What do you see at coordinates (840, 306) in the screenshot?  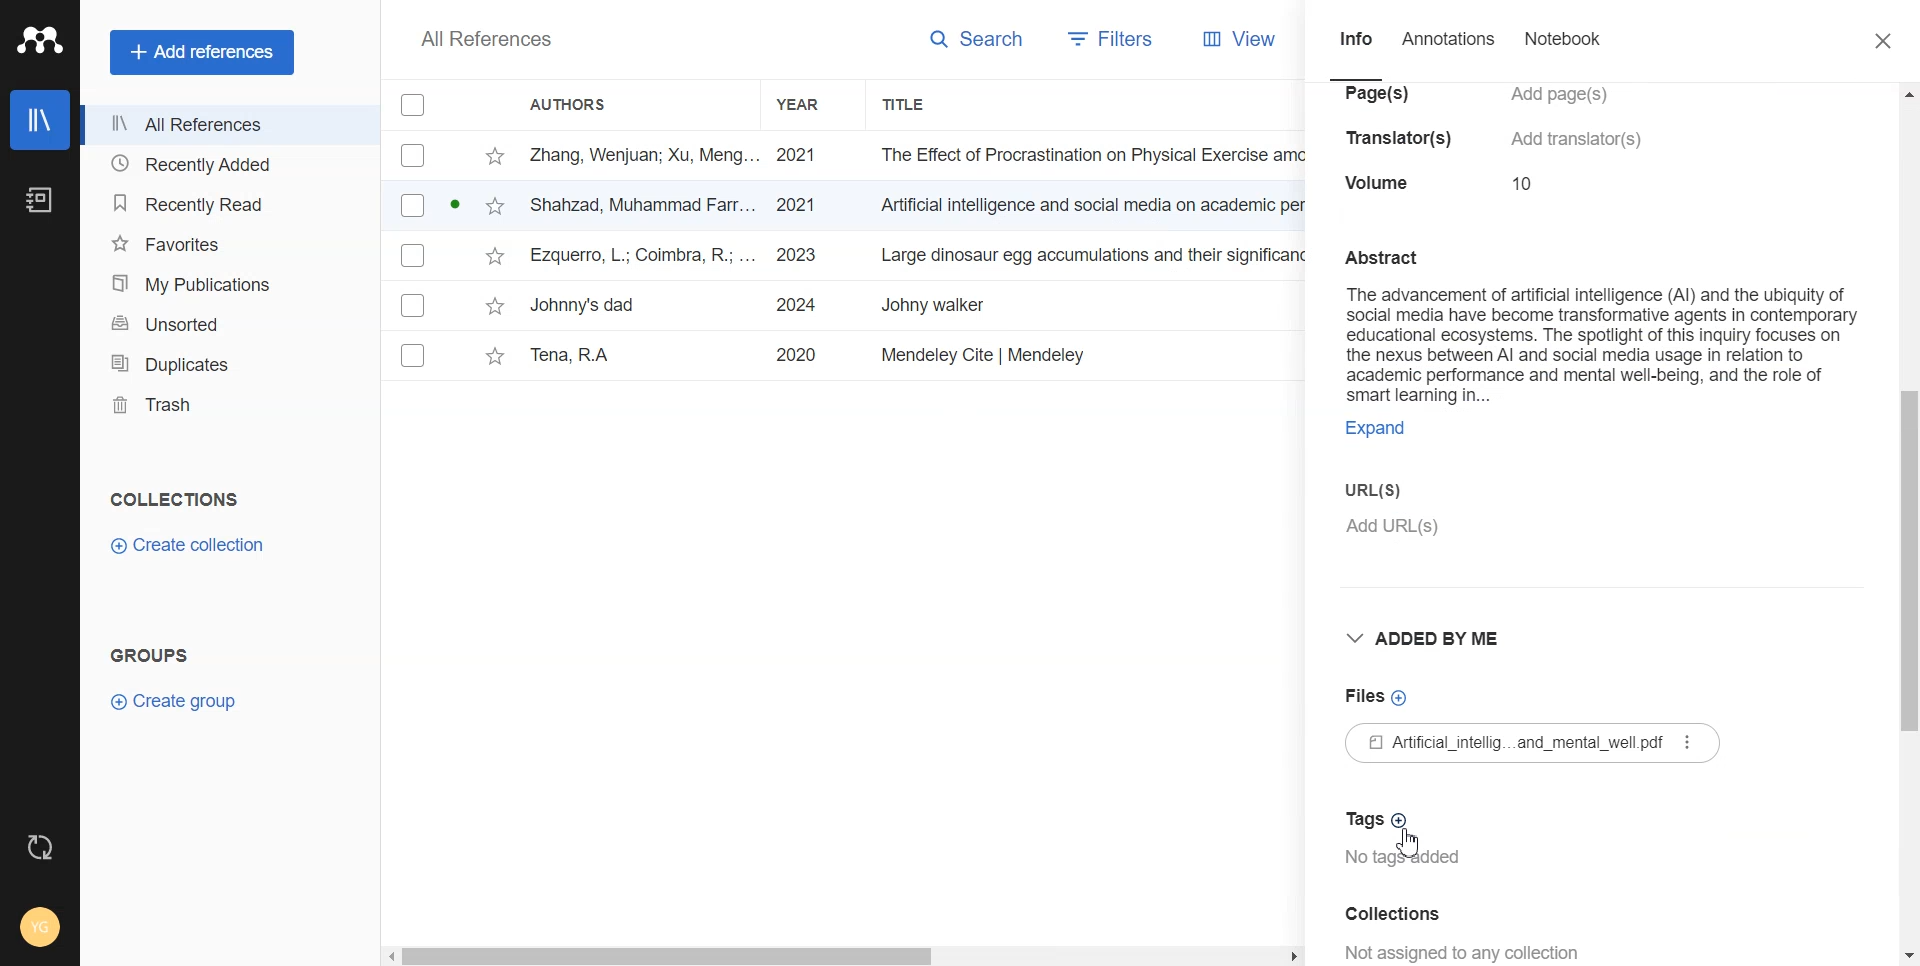 I see `File` at bounding box center [840, 306].